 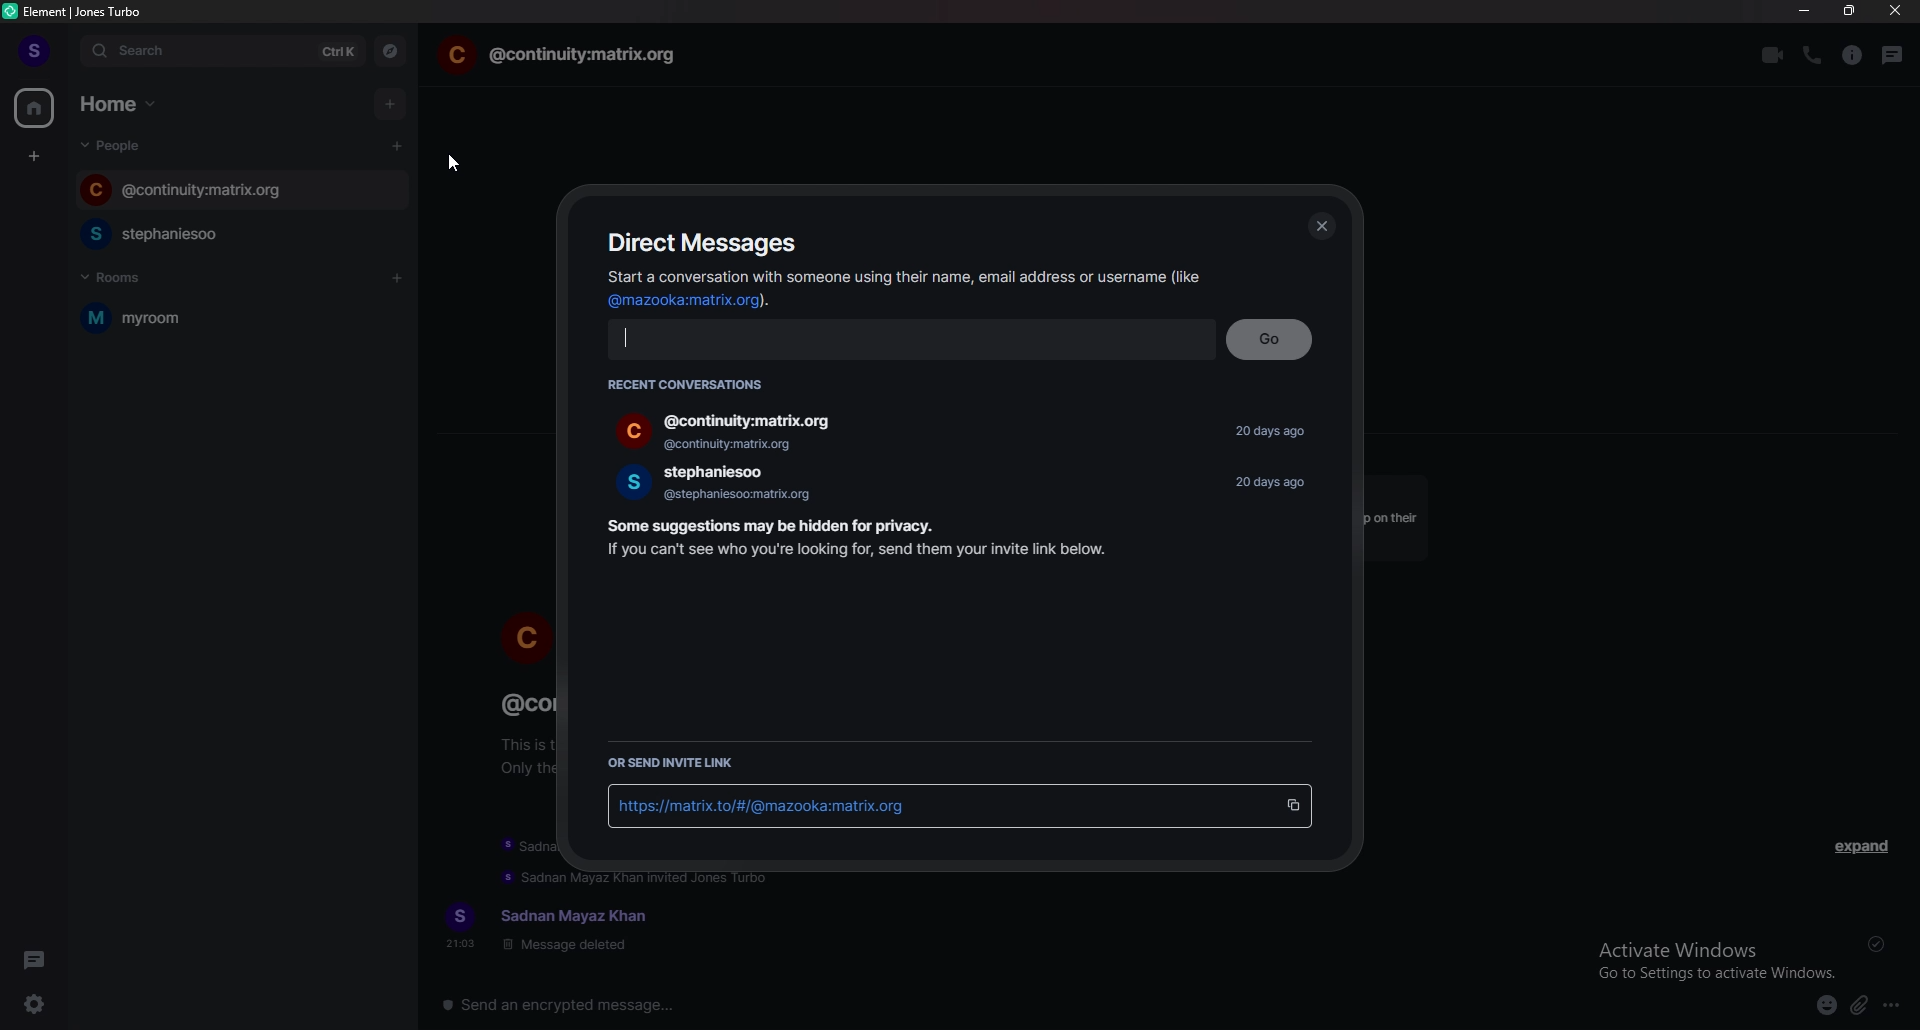 I want to click on recent conversations, so click(x=699, y=385).